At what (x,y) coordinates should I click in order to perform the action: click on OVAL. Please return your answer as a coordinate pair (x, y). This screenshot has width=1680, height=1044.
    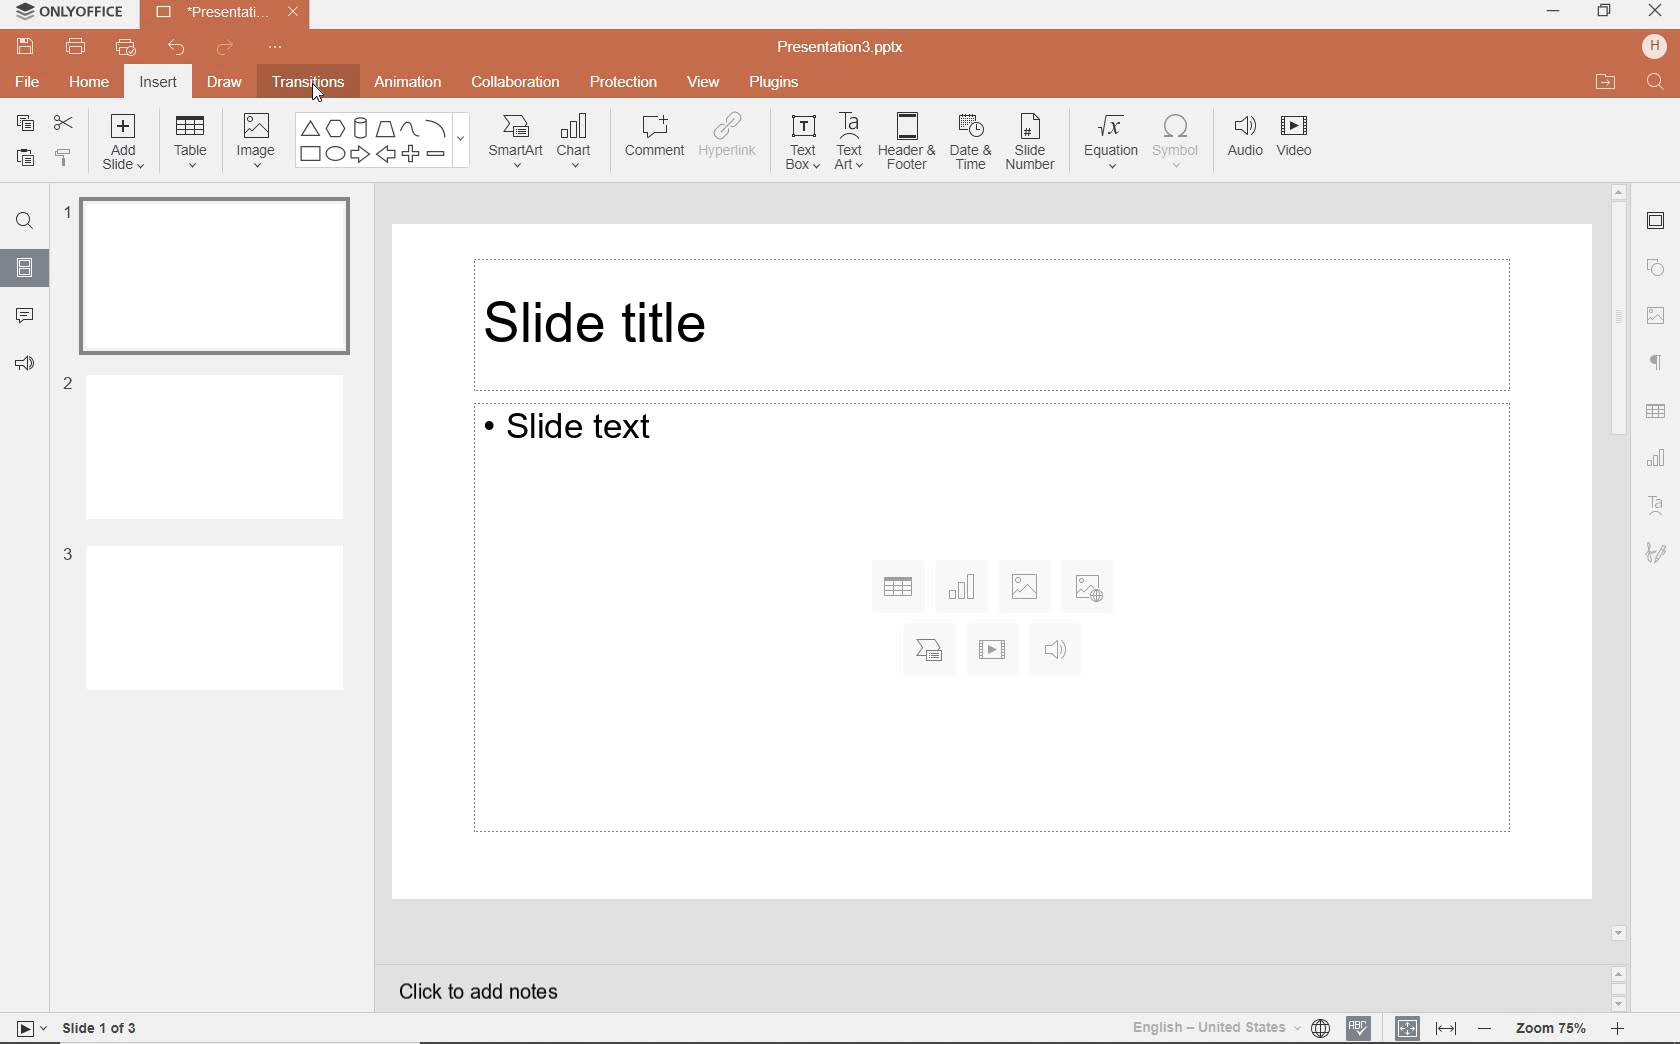
    Looking at the image, I should click on (336, 155).